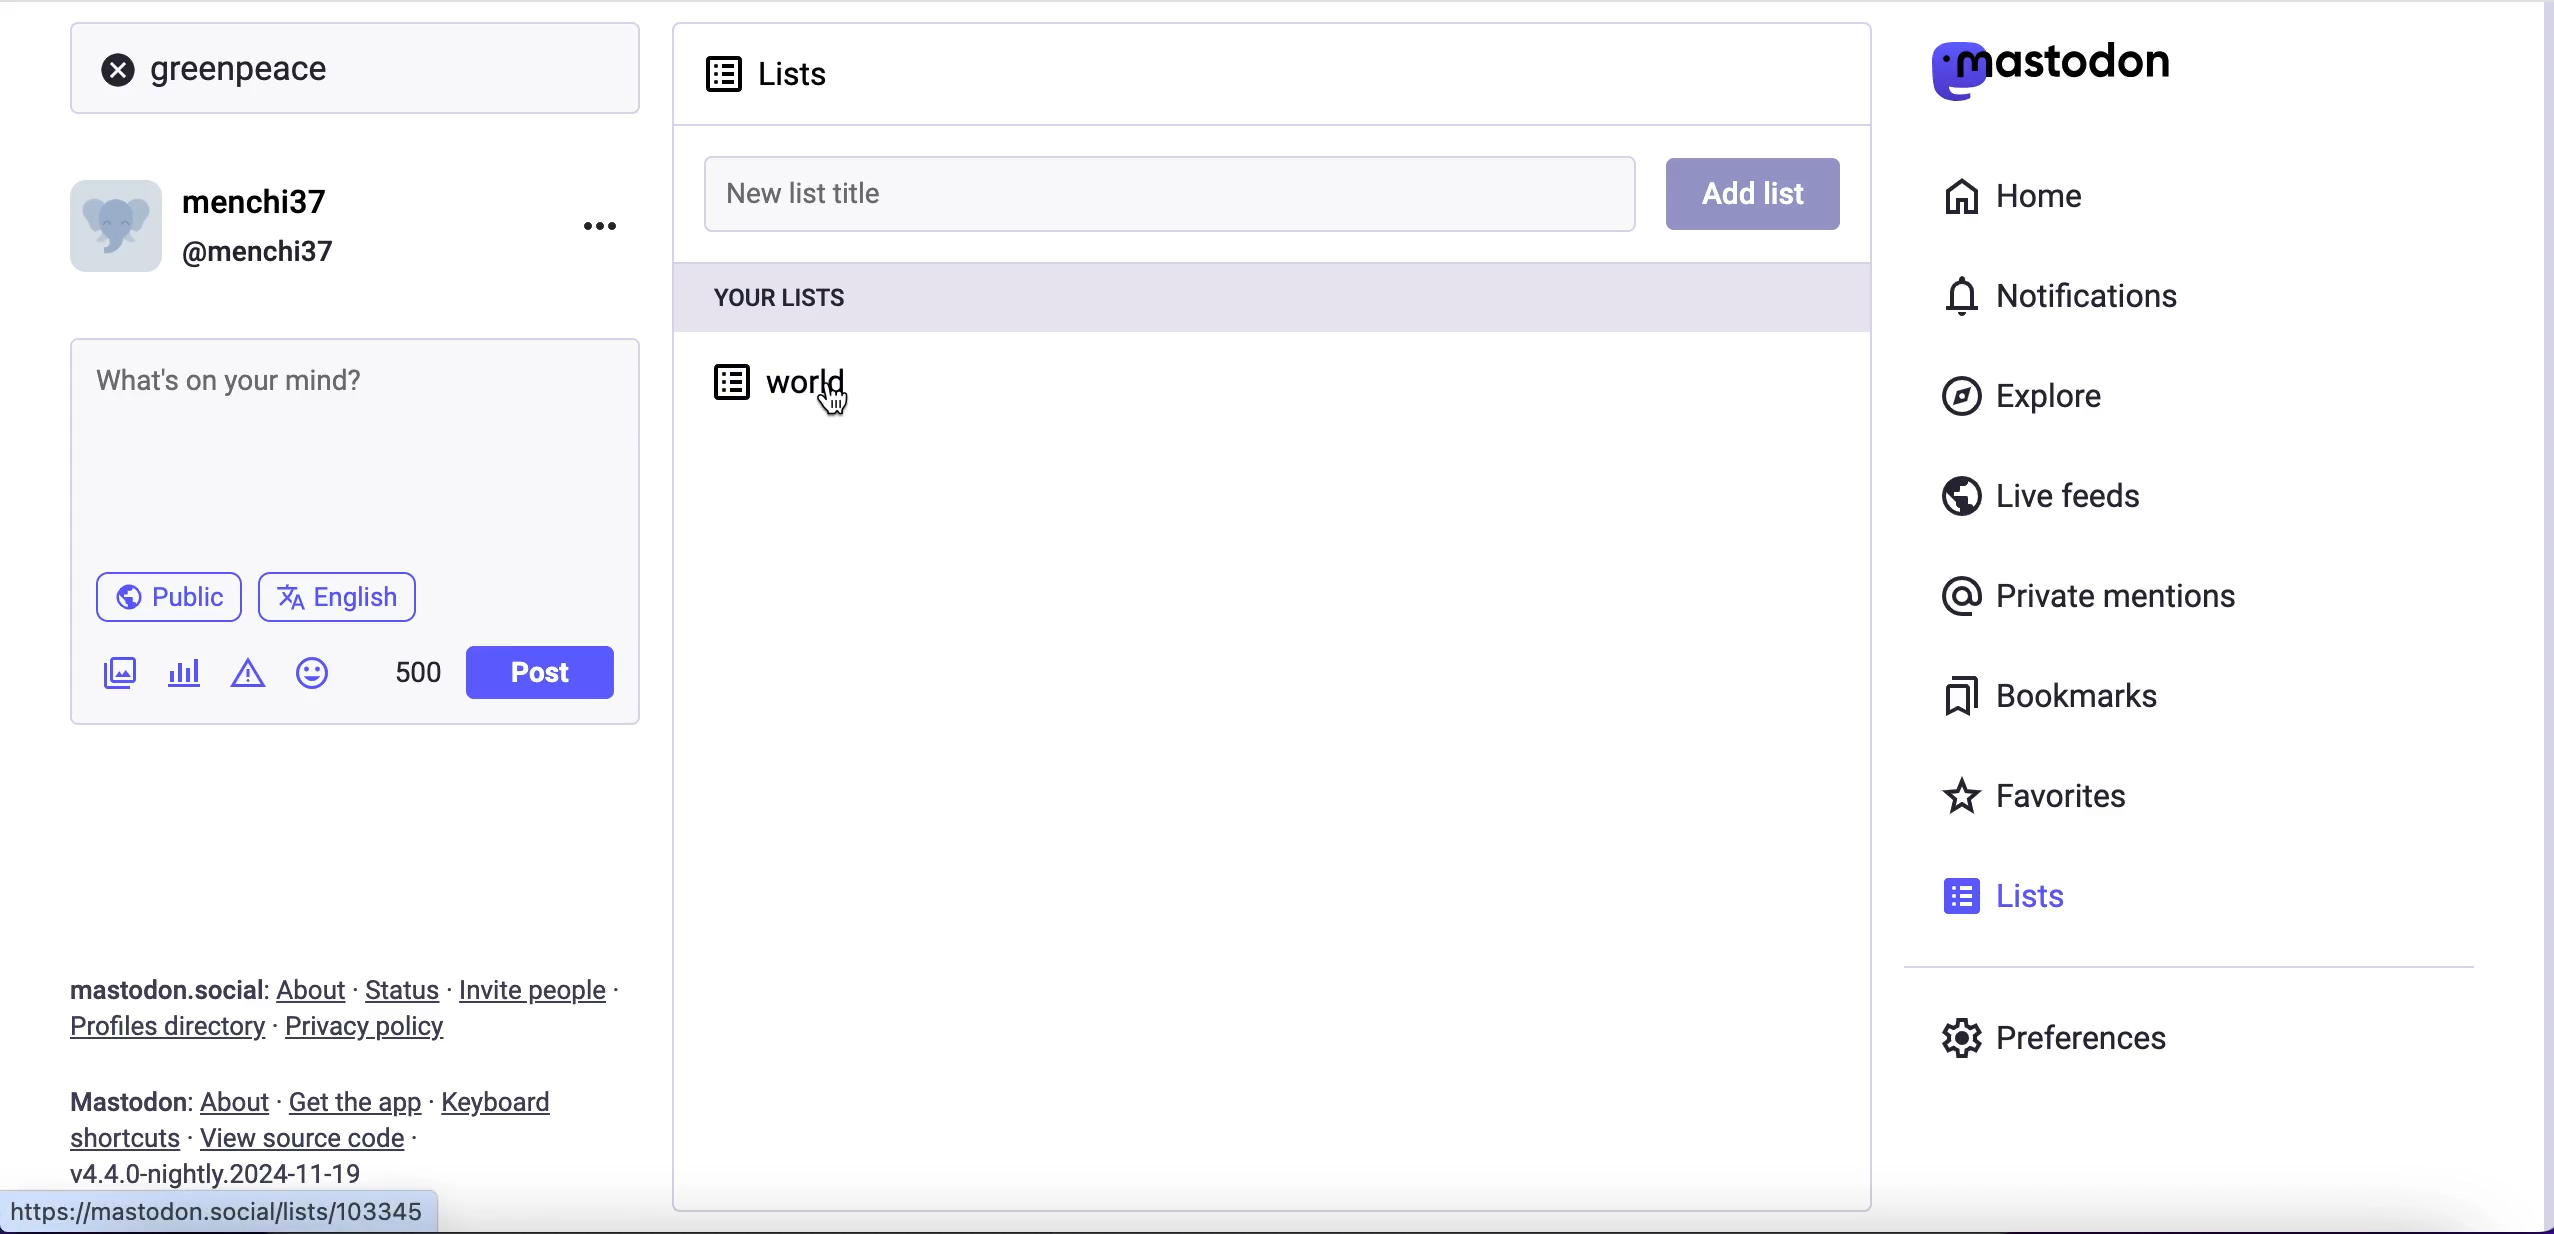 The image size is (2554, 1234). I want to click on scroll bar, so click(2539, 616).